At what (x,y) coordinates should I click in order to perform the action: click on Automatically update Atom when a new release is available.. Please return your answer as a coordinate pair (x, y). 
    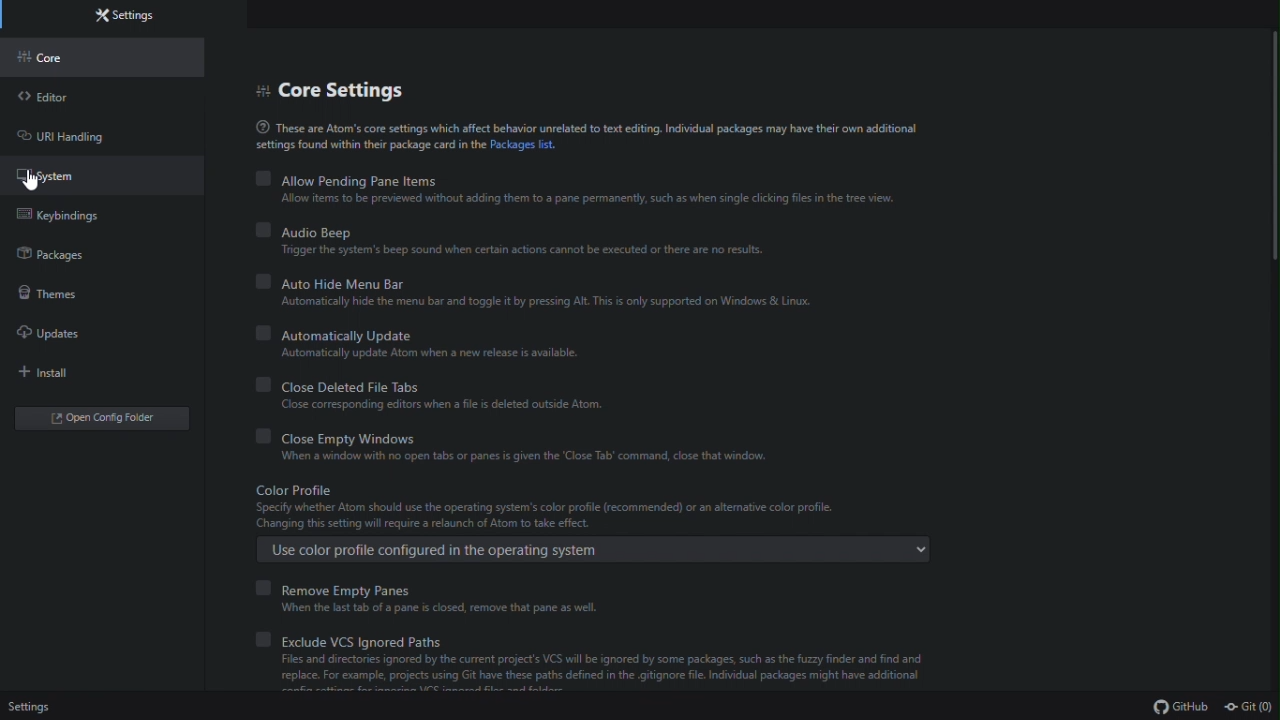
    Looking at the image, I should click on (447, 354).